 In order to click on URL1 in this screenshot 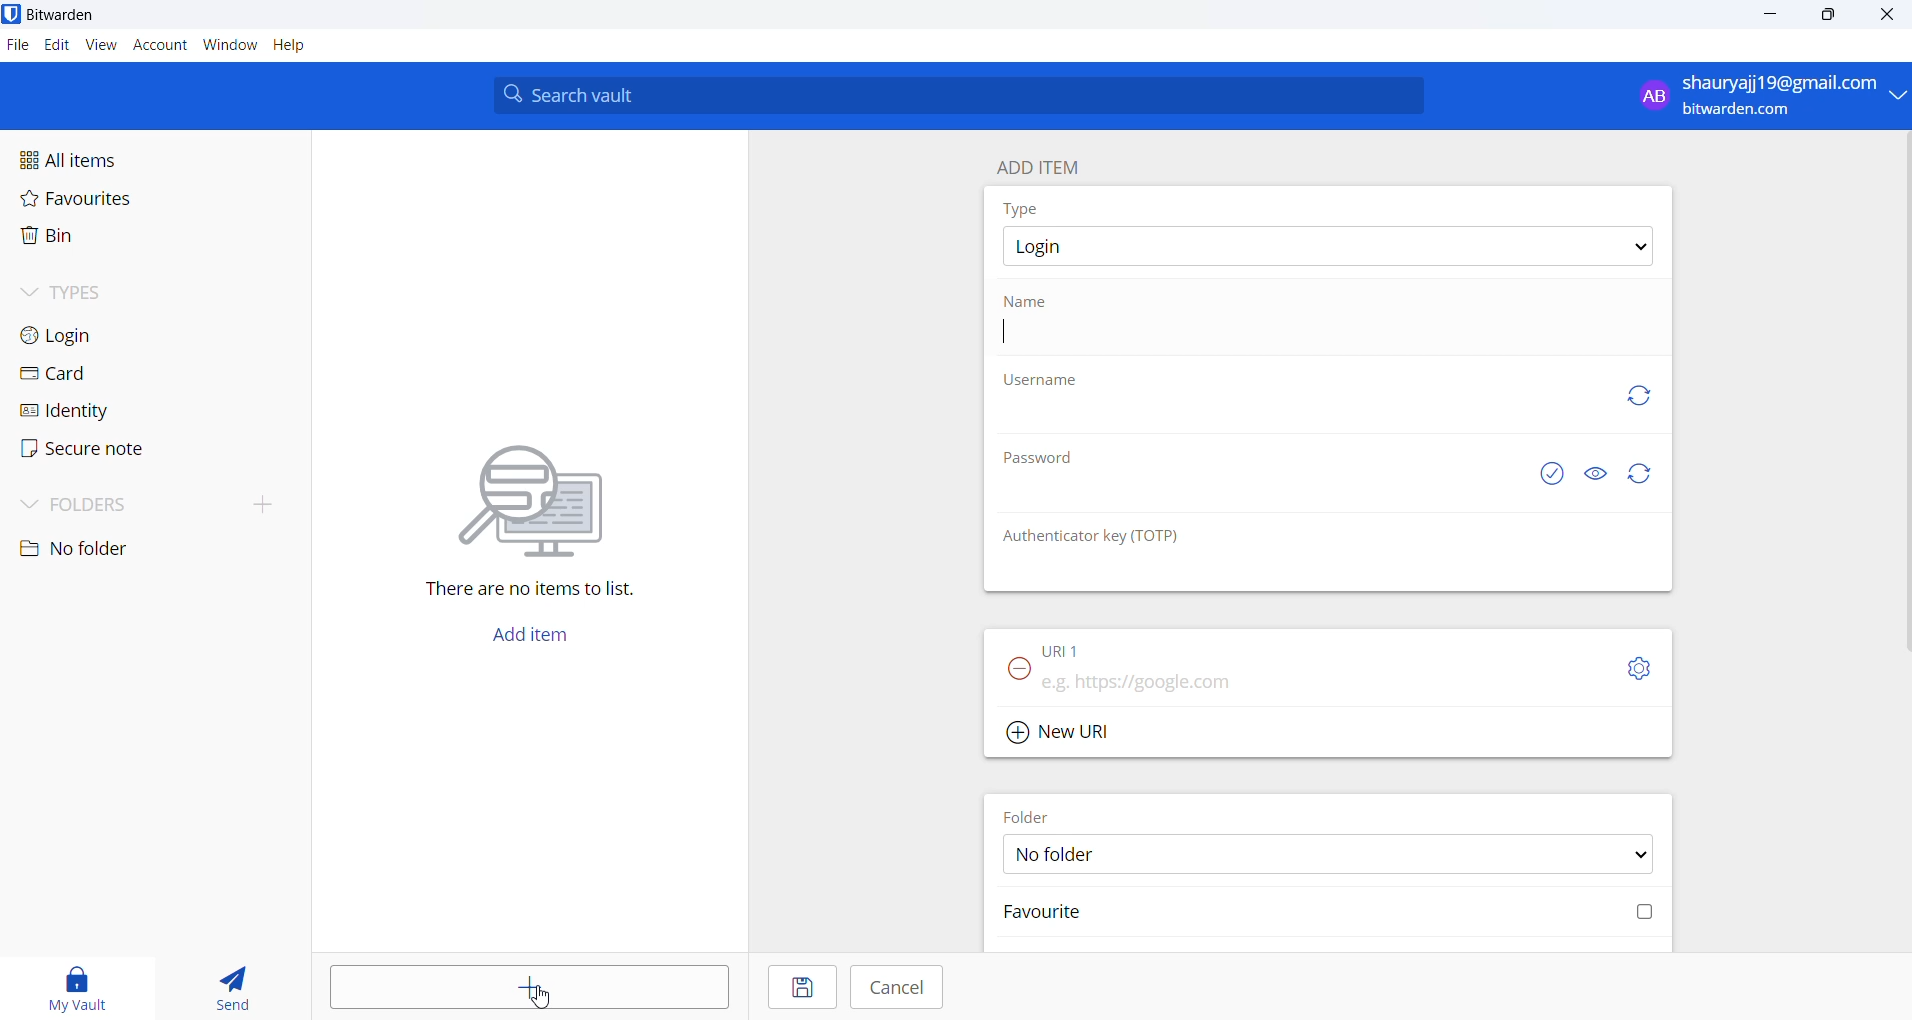, I will do `click(1079, 646)`.